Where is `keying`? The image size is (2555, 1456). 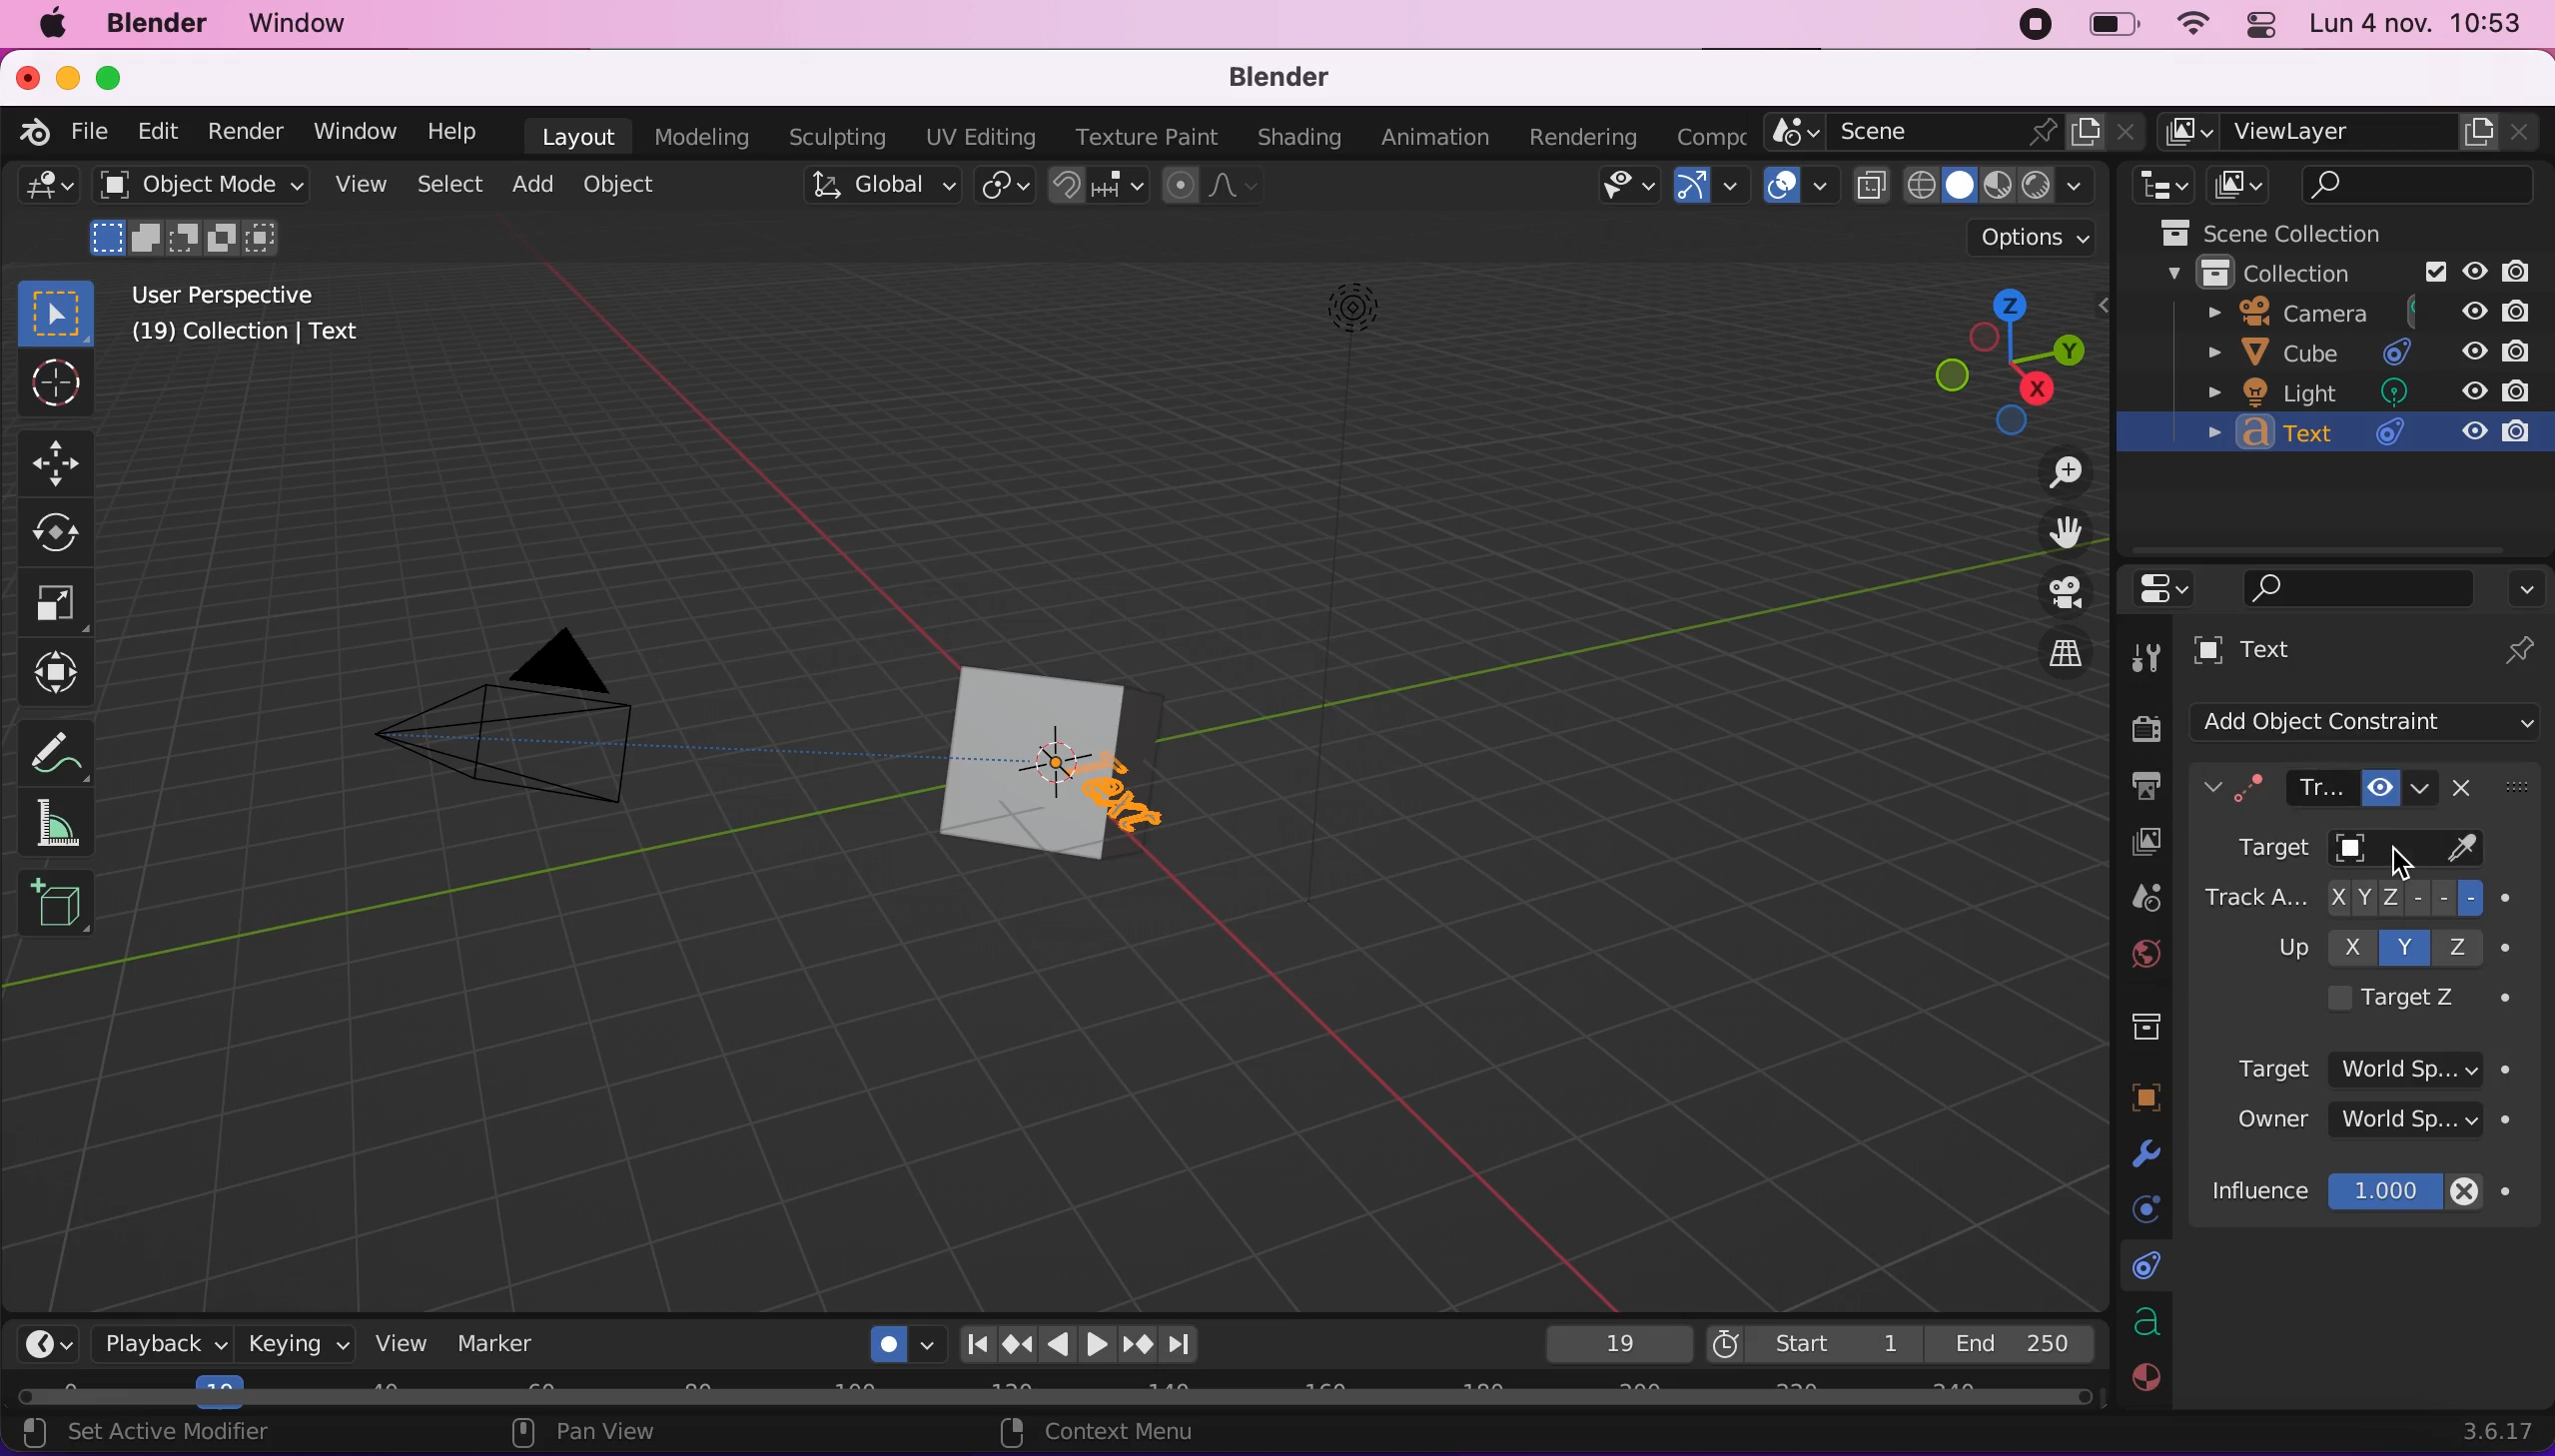
keying is located at coordinates (296, 1344).